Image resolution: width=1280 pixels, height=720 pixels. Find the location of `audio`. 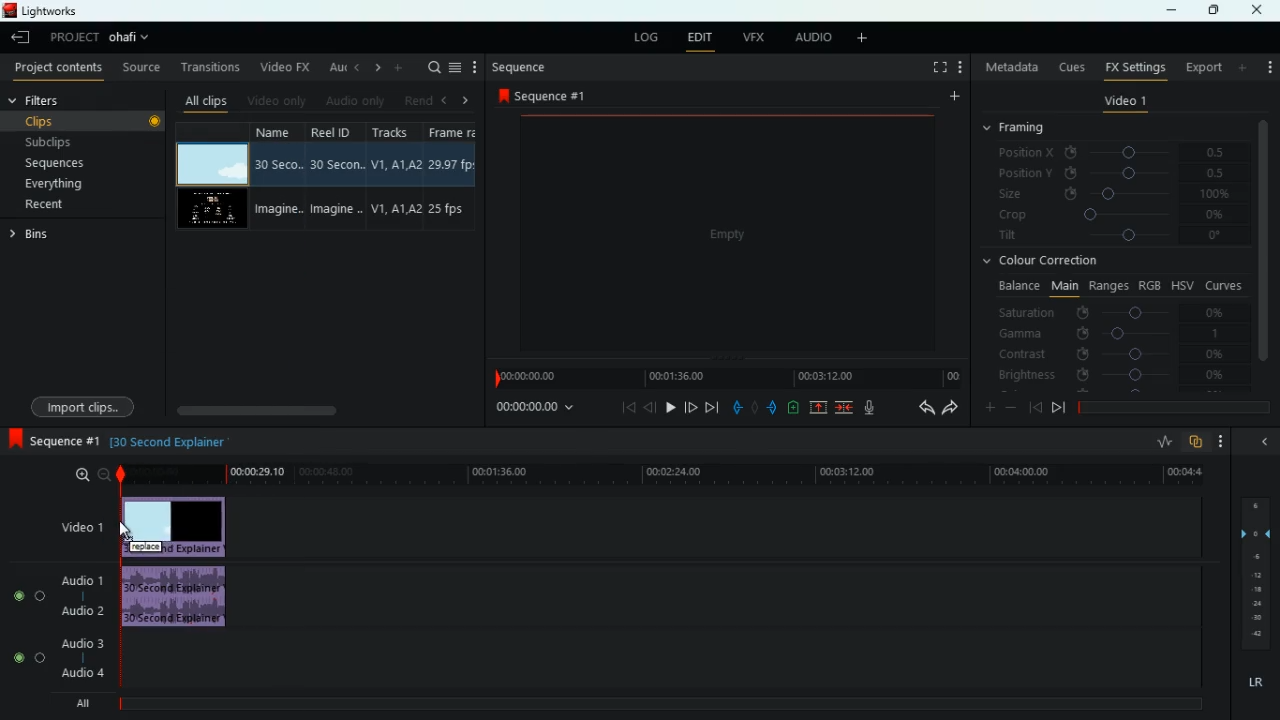

audio is located at coordinates (176, 596).